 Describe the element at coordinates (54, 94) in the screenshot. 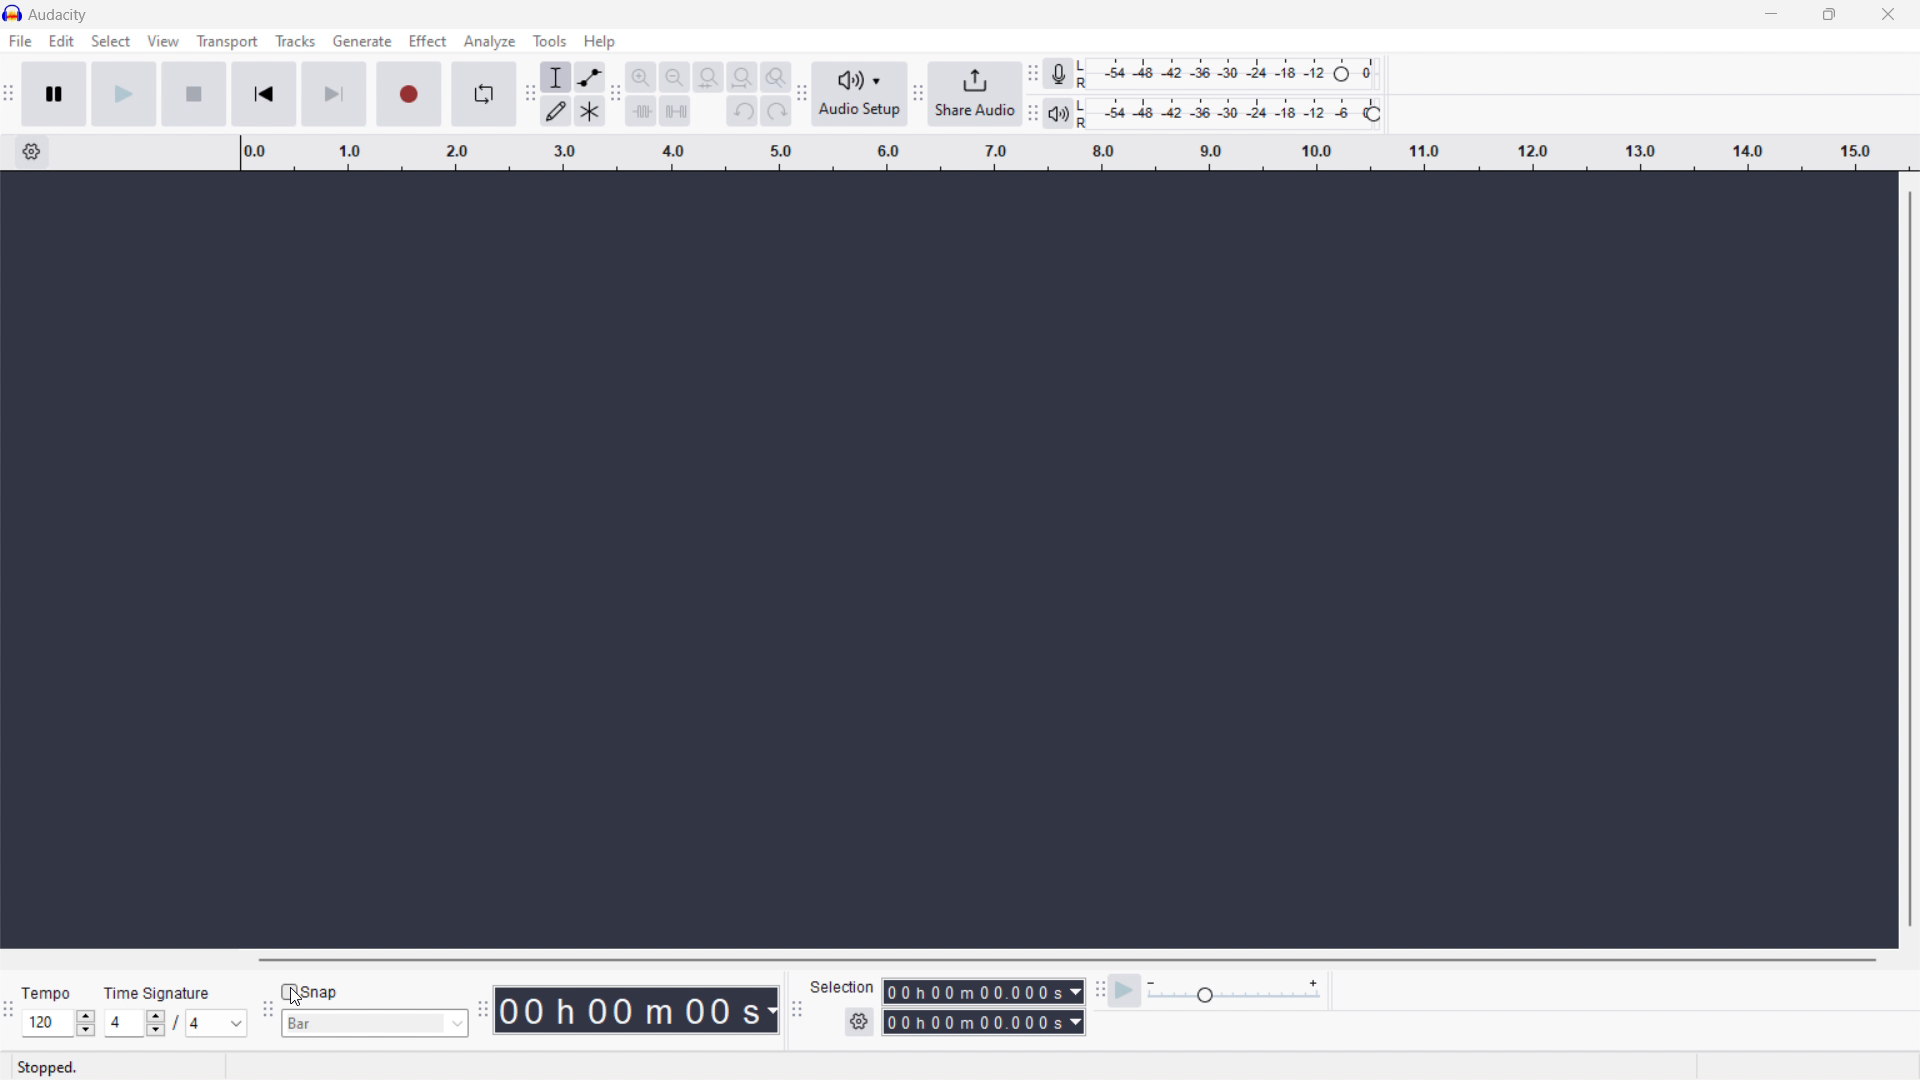

I see `pause` at that location.